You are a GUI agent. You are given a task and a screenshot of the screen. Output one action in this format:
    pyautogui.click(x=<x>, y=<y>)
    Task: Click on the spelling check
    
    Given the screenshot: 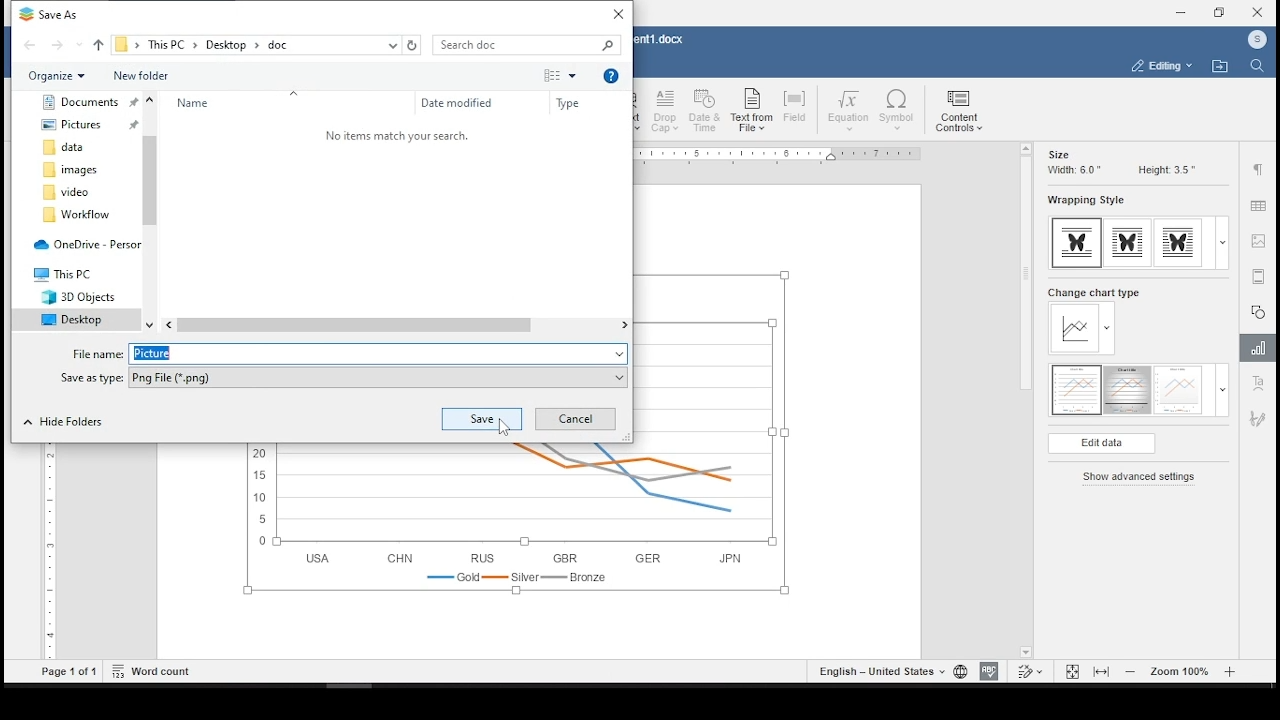 What is the action you would take?
    pyautogui.click(x=988, y=671)
    